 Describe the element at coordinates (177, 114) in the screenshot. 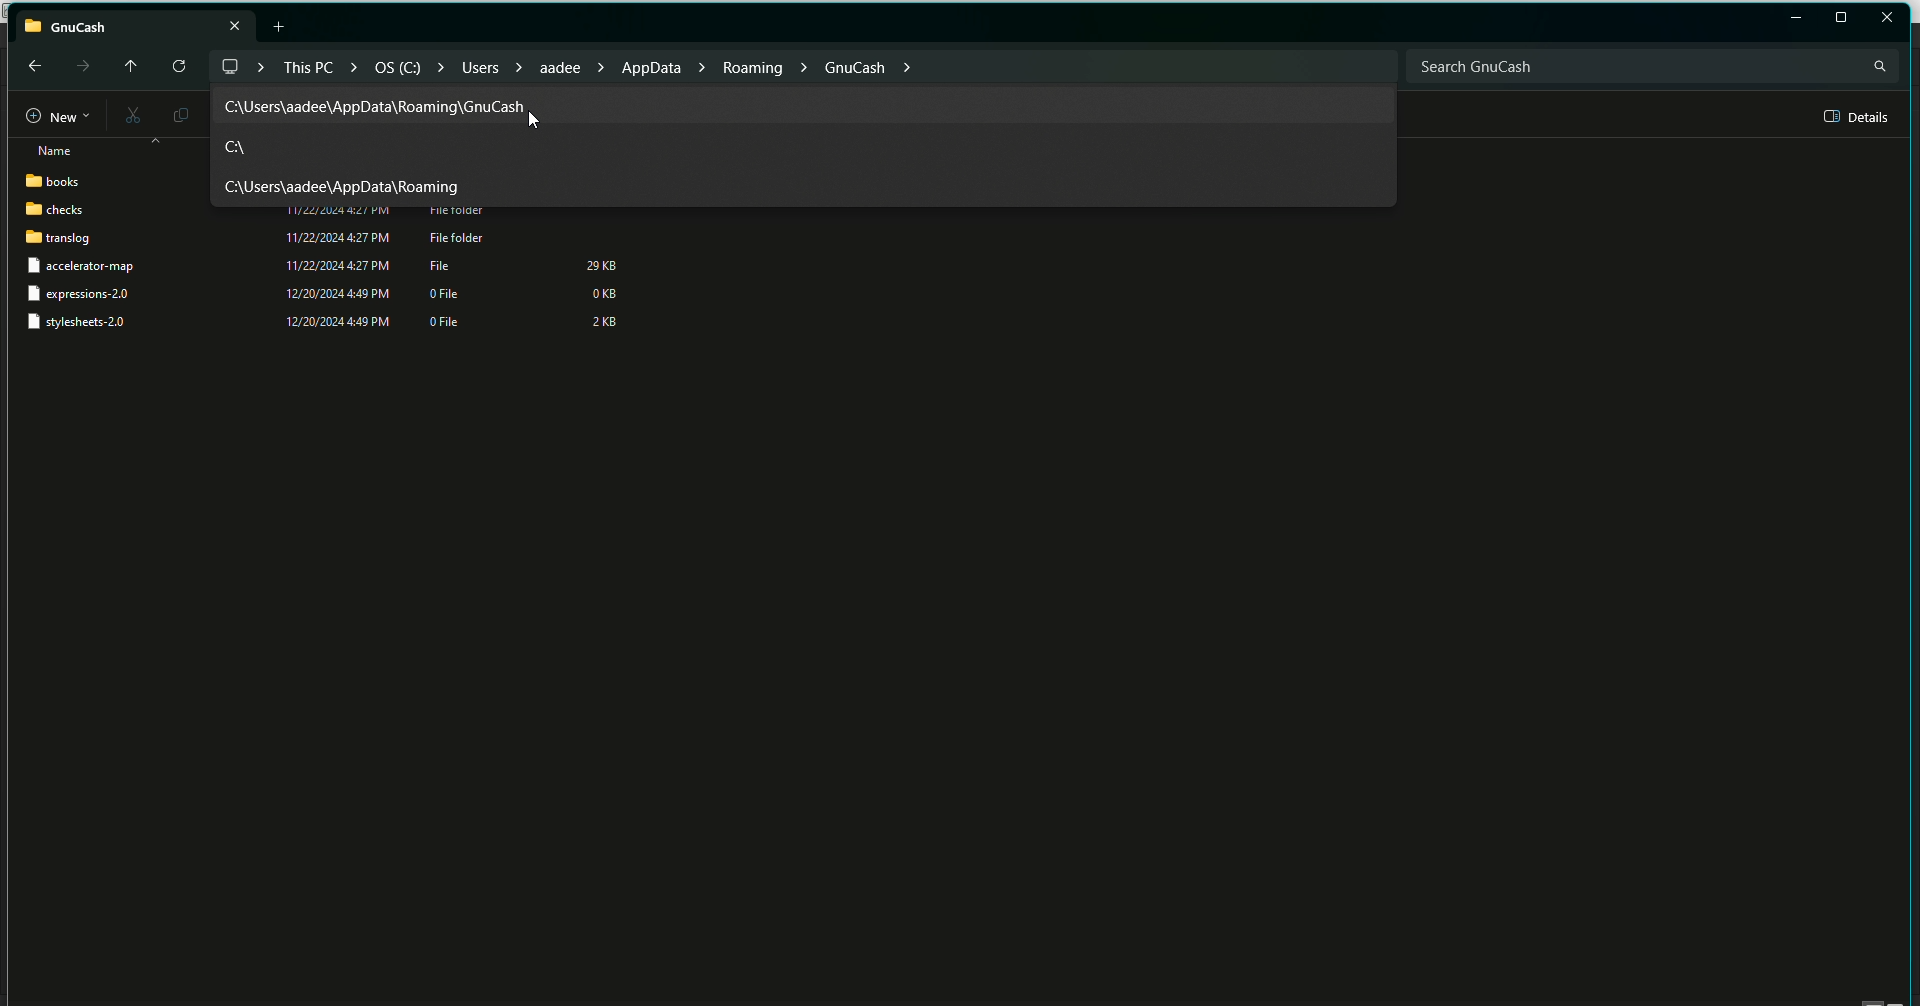

I see `Copy` at that location.